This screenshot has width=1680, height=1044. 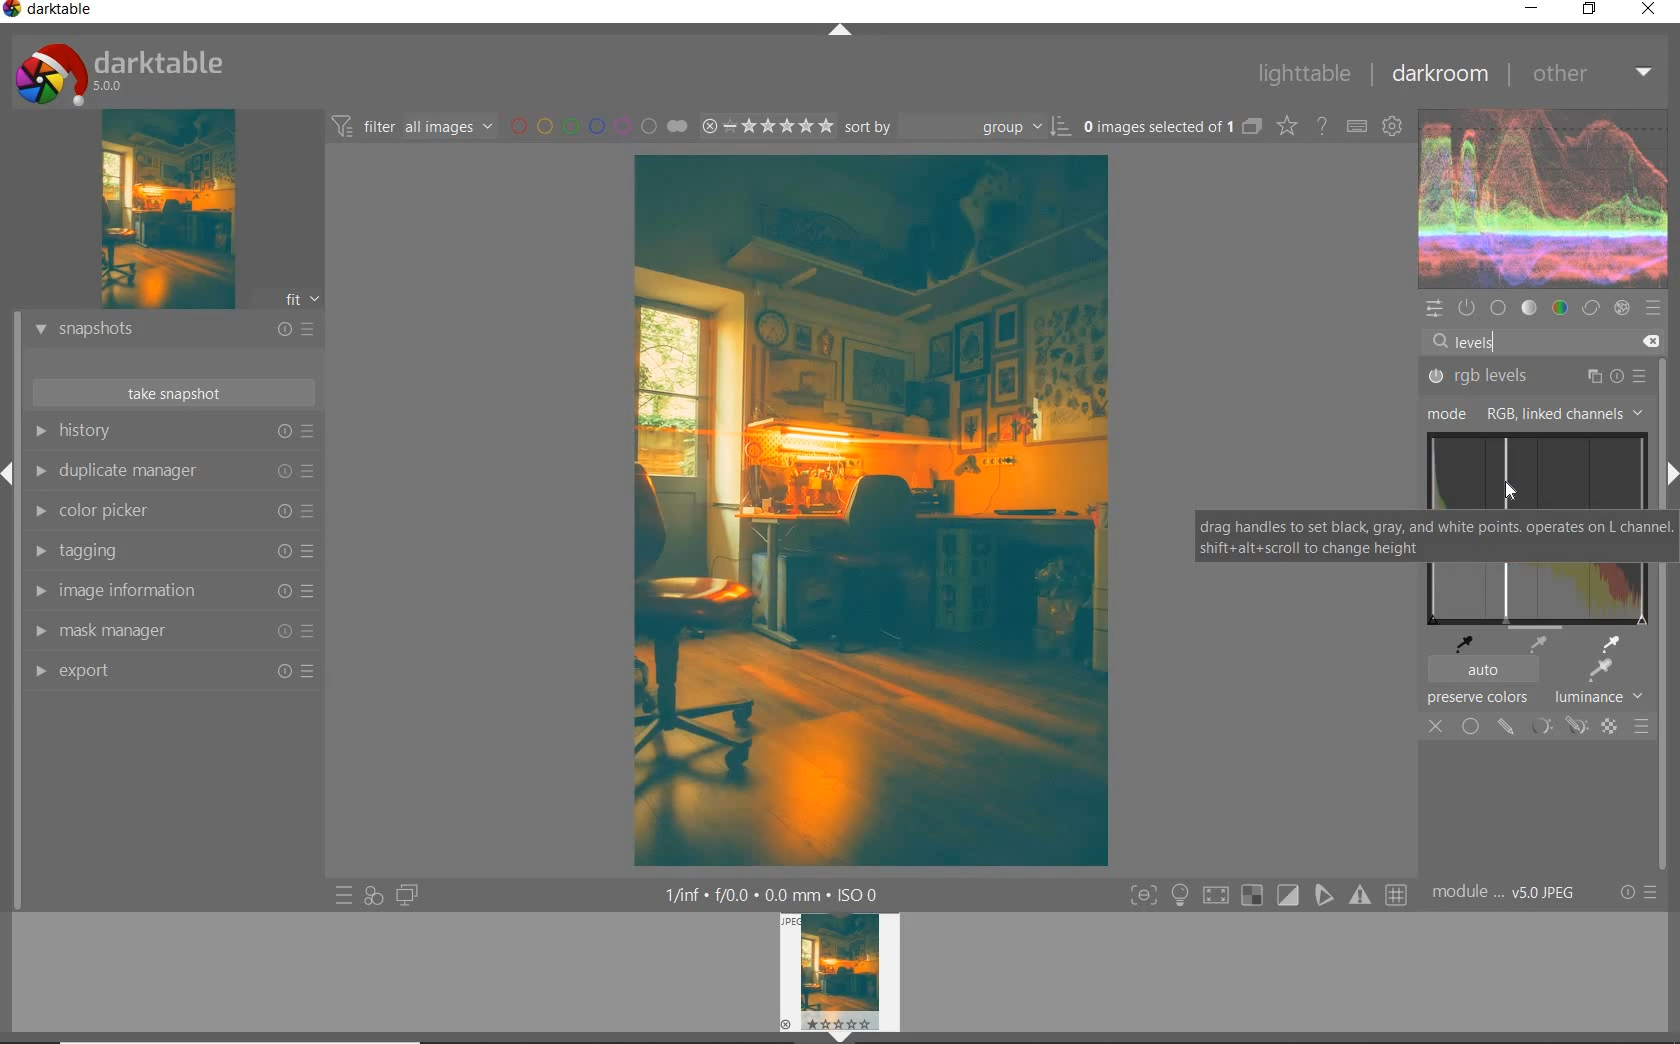 What do you see at coordinates (1432, 309) in the screenshot?
I see `quick access panel` at bounding box center [1432, 309].